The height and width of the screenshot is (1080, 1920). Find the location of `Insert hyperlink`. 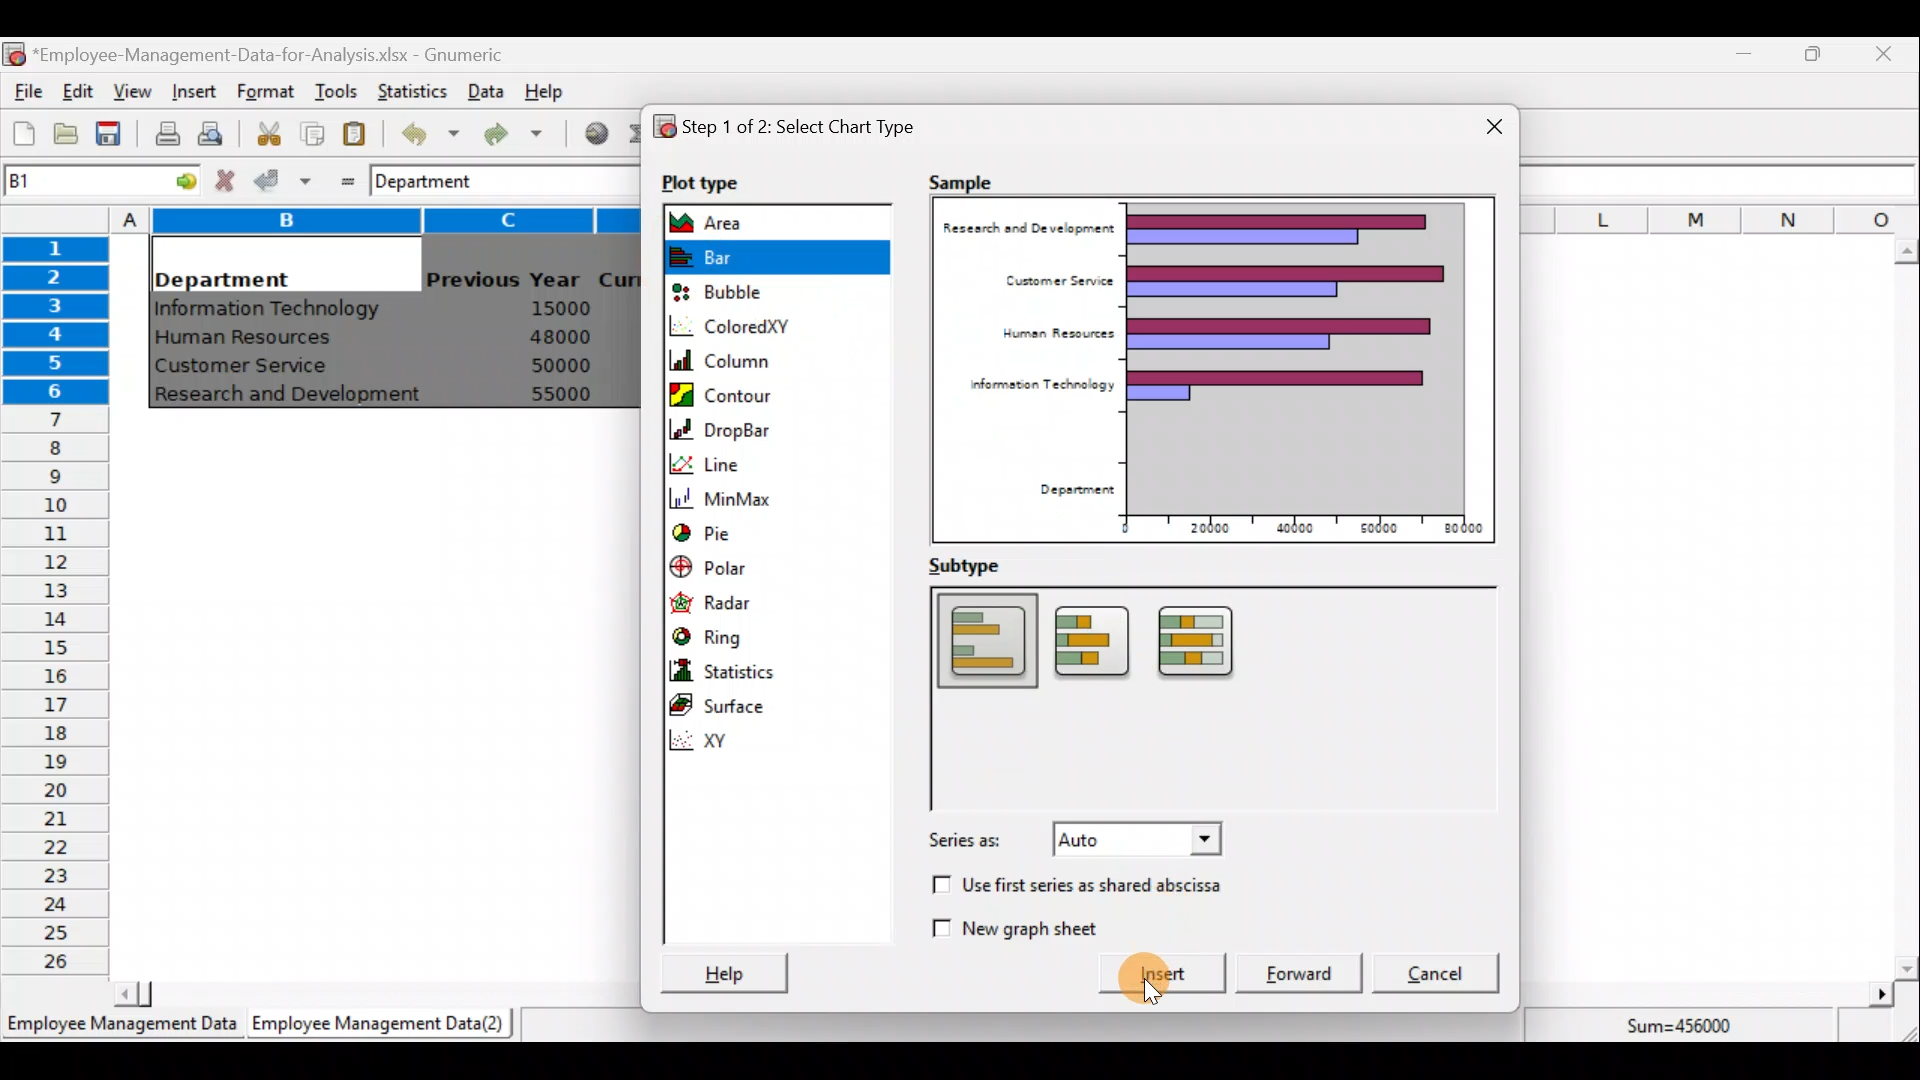

Insert hyperlink is located at coordinates (589, 132).